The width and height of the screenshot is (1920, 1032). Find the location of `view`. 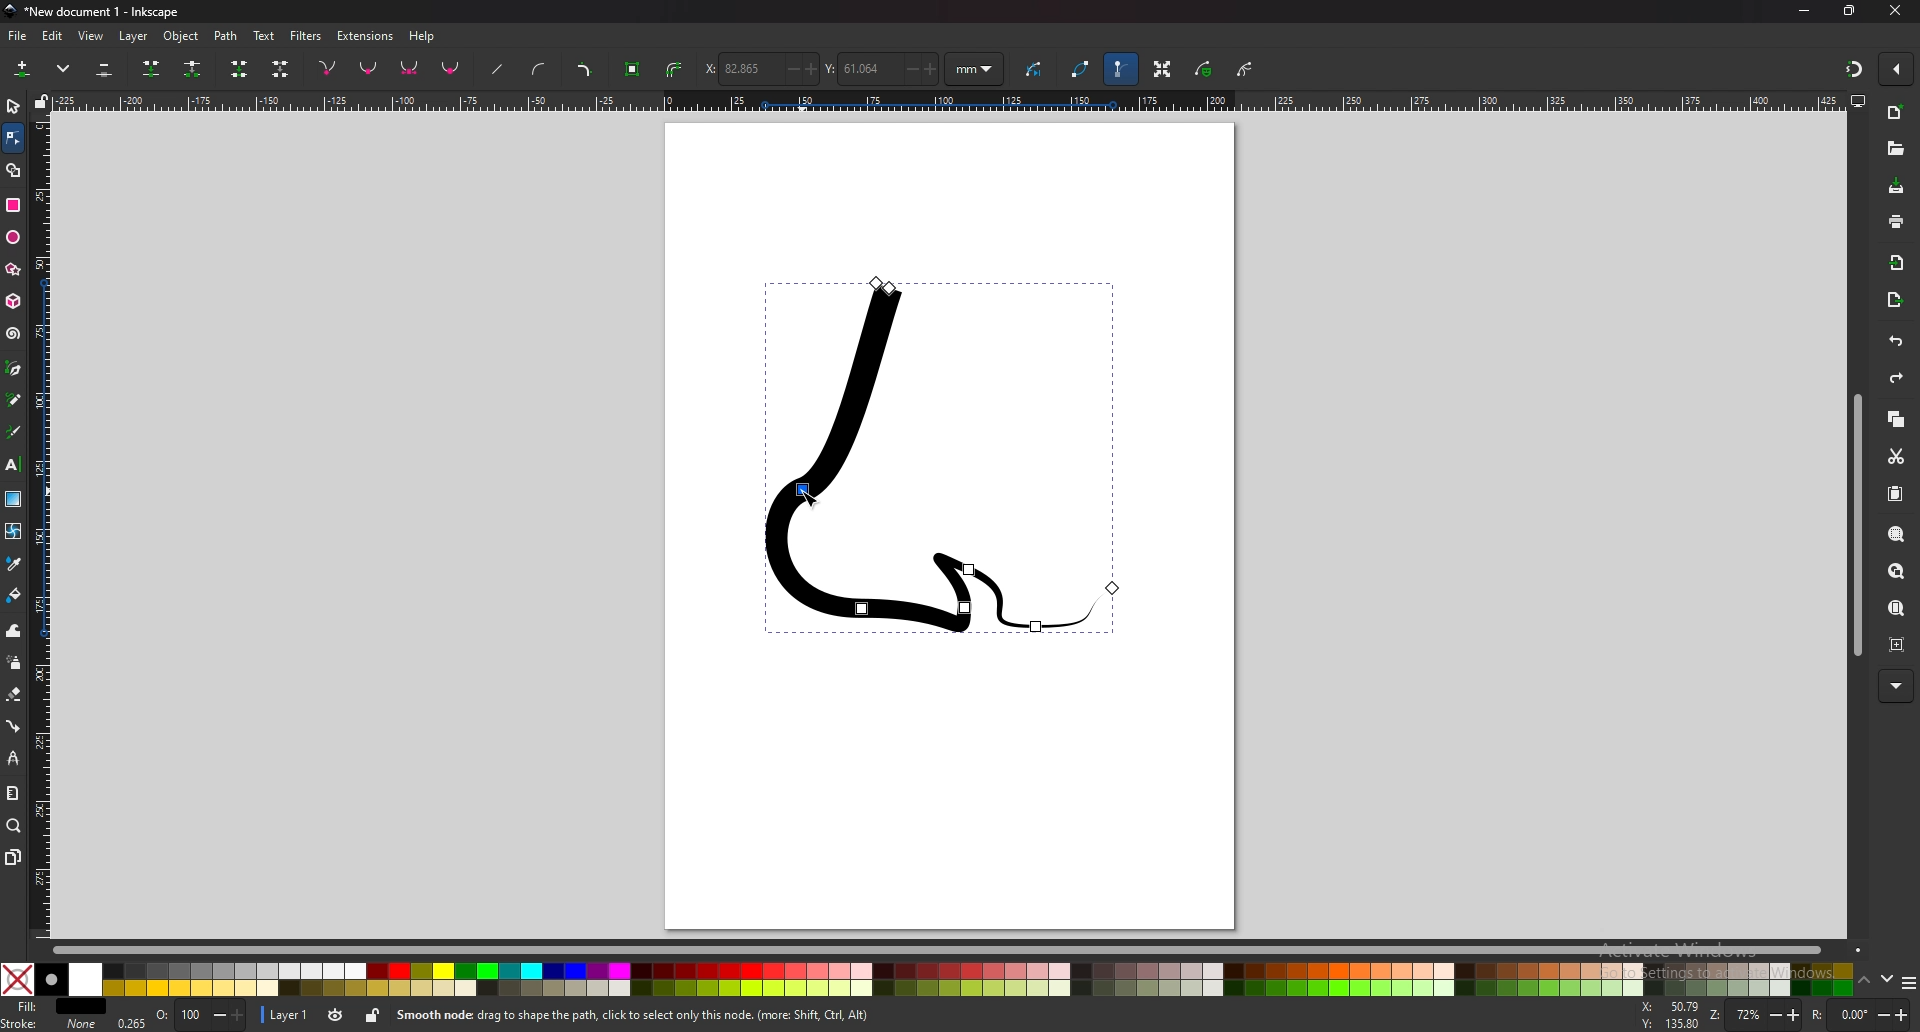

view is located at coordinates (94, 35).